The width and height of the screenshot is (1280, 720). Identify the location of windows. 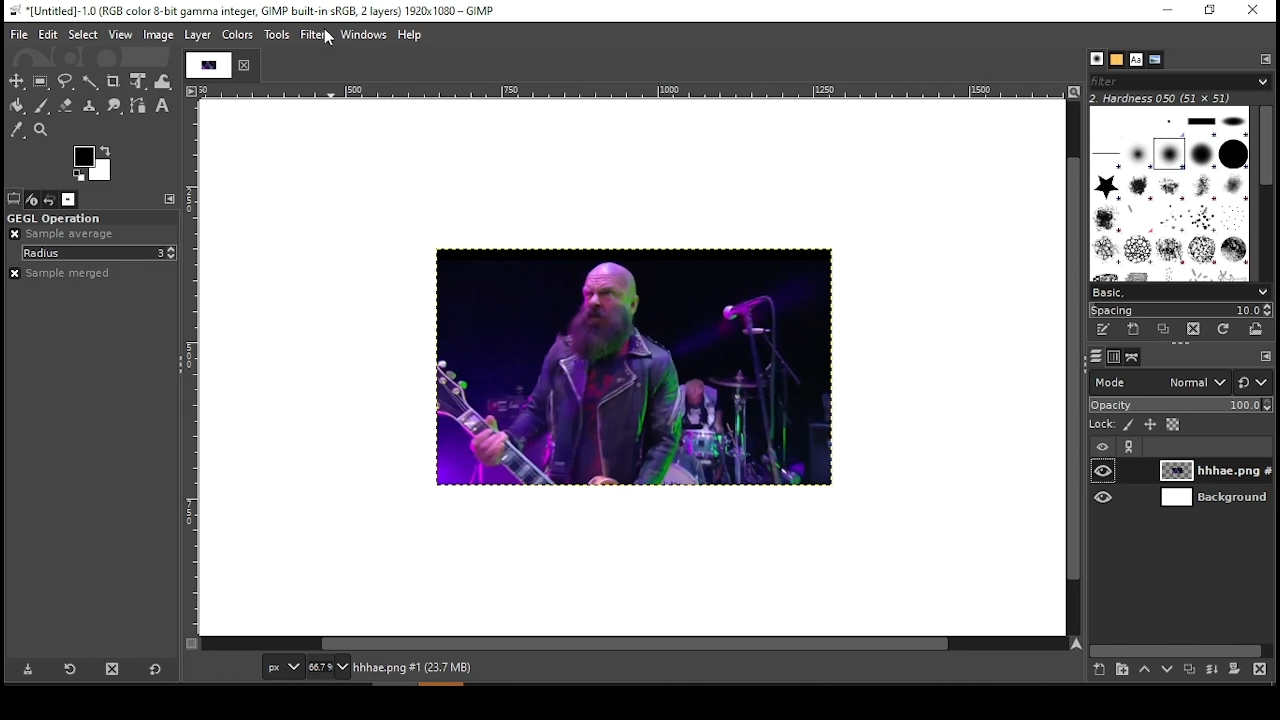
(365, 34).